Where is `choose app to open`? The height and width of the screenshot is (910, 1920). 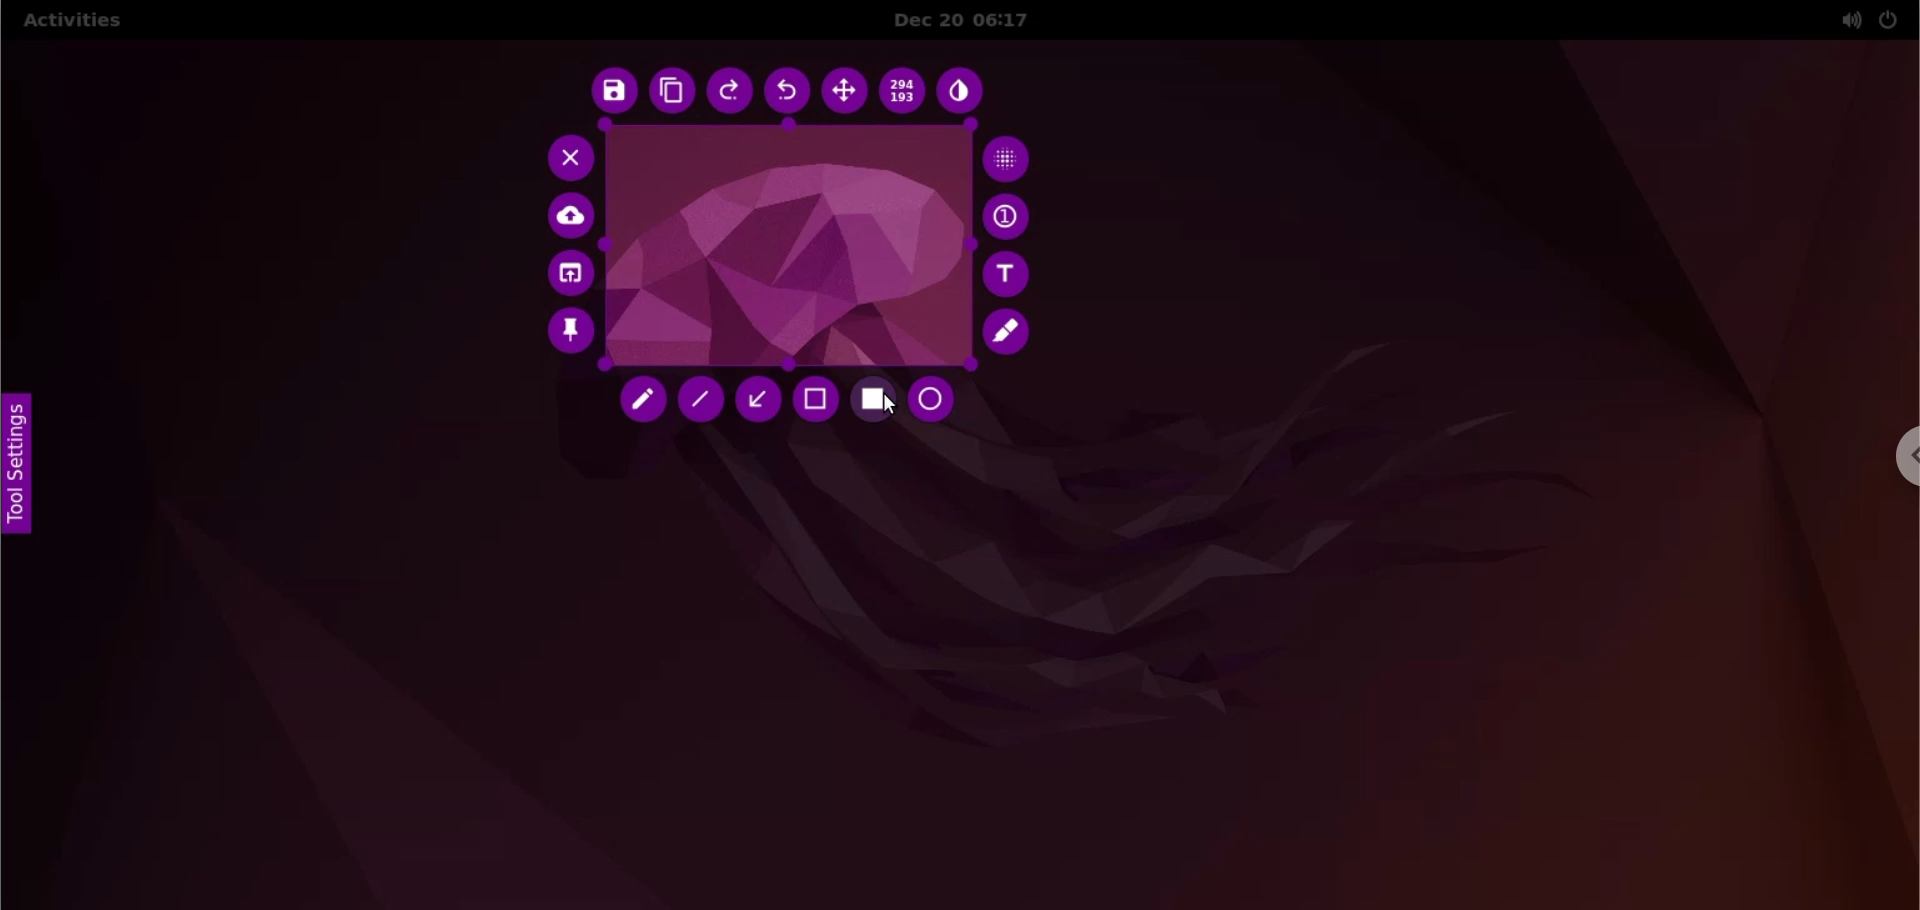 choose app to open is located at coordinates (568, 275).